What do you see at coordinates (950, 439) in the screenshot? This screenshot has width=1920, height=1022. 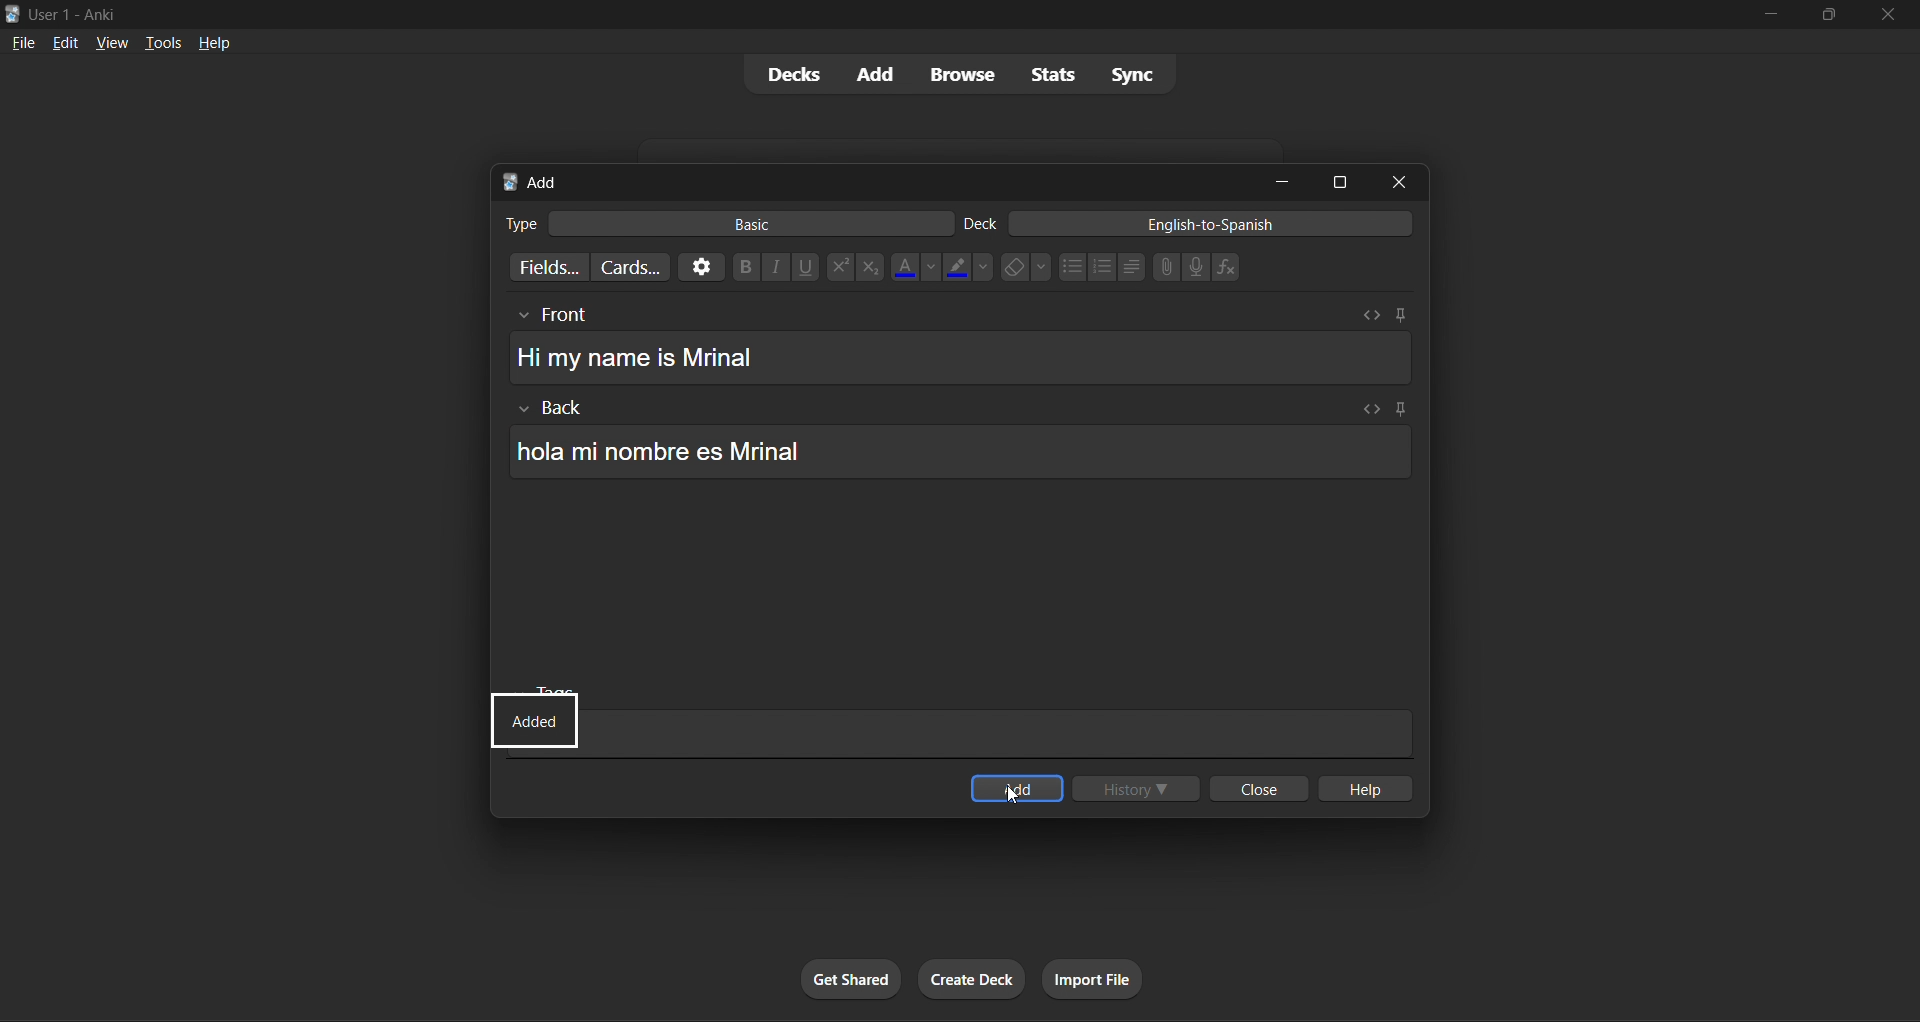 I see `card back spanish text box` at bounding box center [950, 439].